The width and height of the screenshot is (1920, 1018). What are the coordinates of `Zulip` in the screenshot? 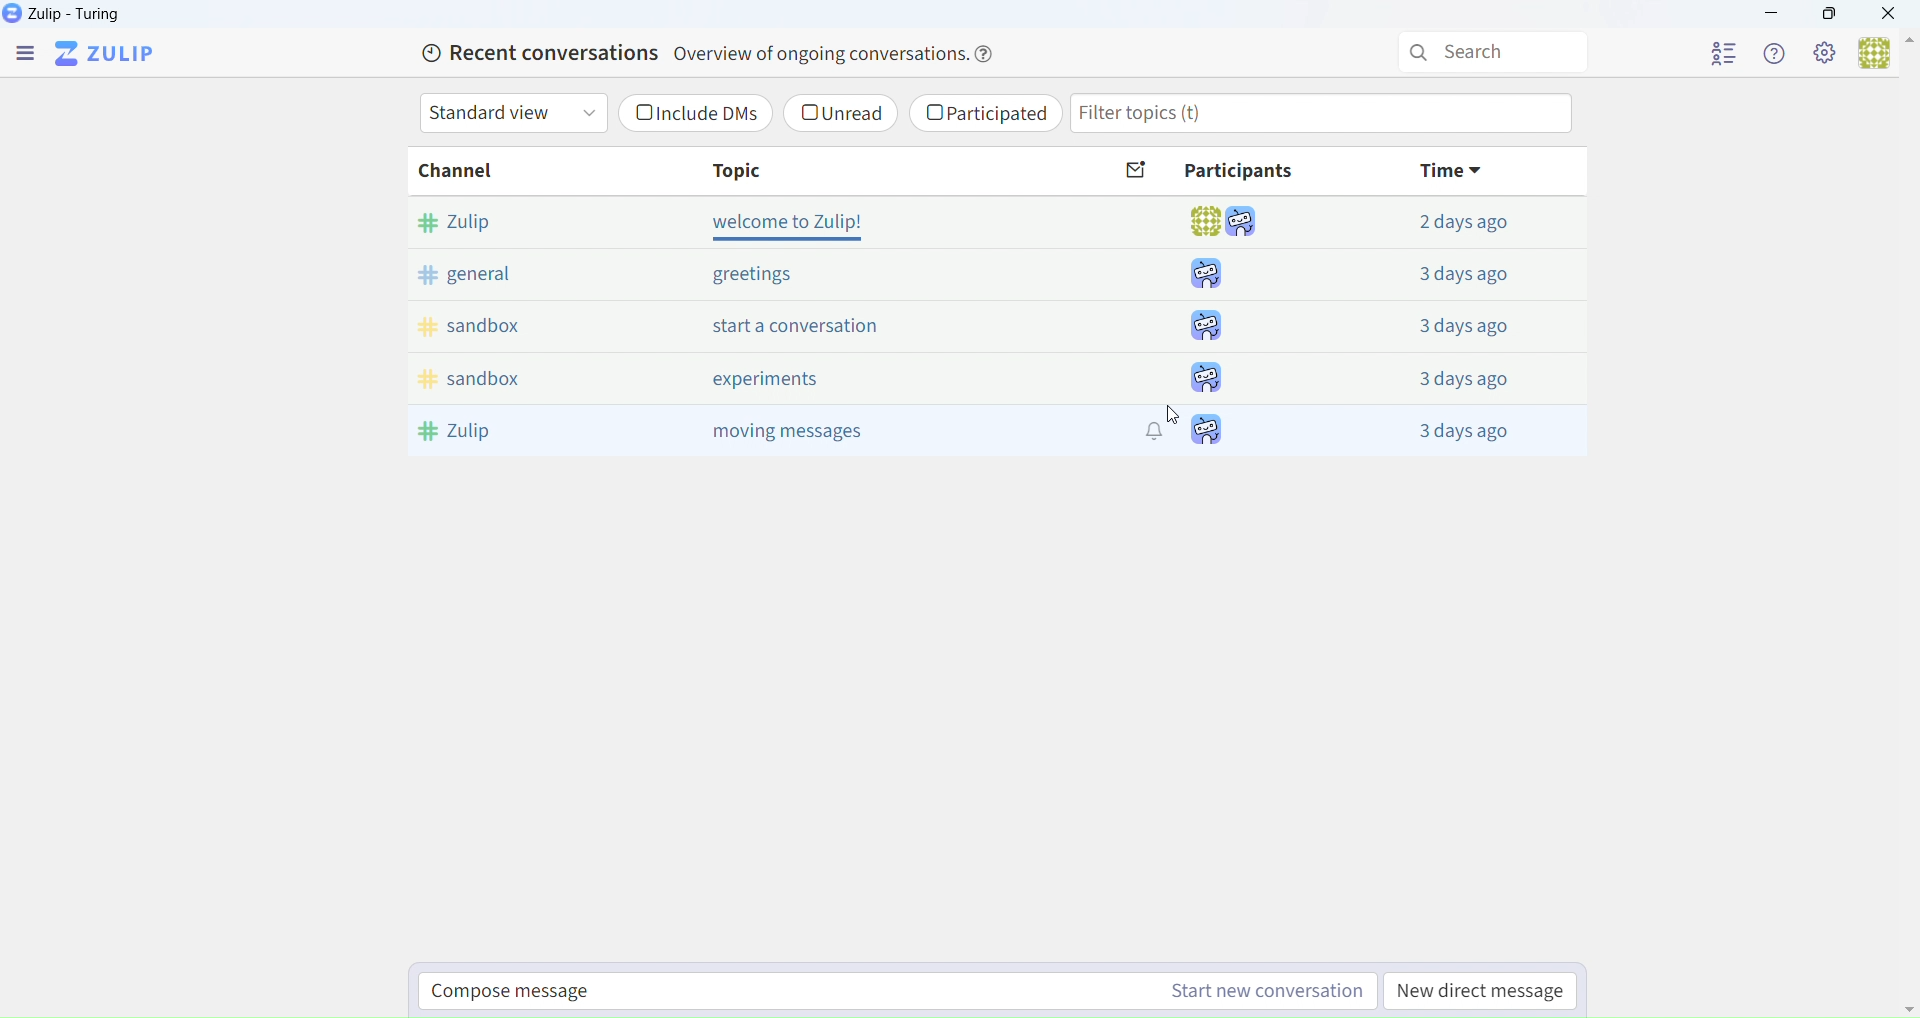 It's located at (115, 53).